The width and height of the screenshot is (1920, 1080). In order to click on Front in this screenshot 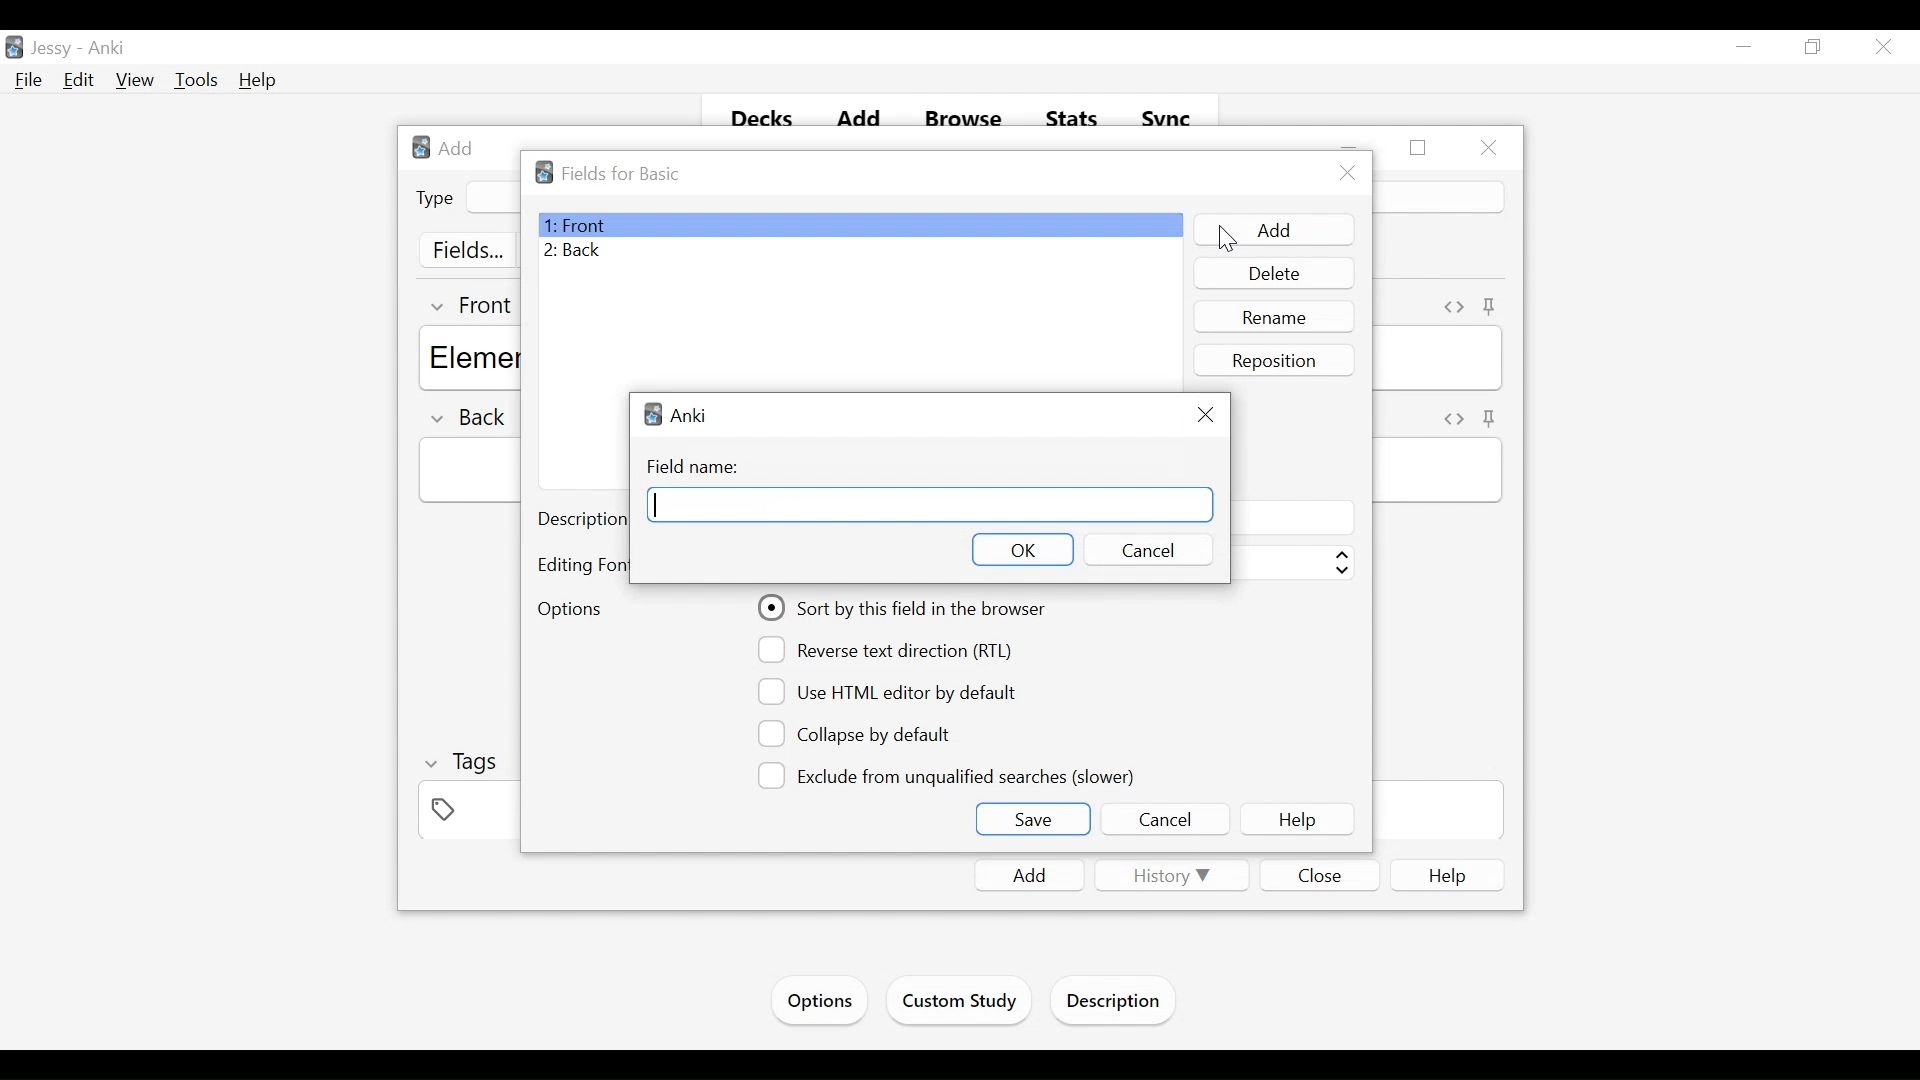, I will do `click(859, 225)`.